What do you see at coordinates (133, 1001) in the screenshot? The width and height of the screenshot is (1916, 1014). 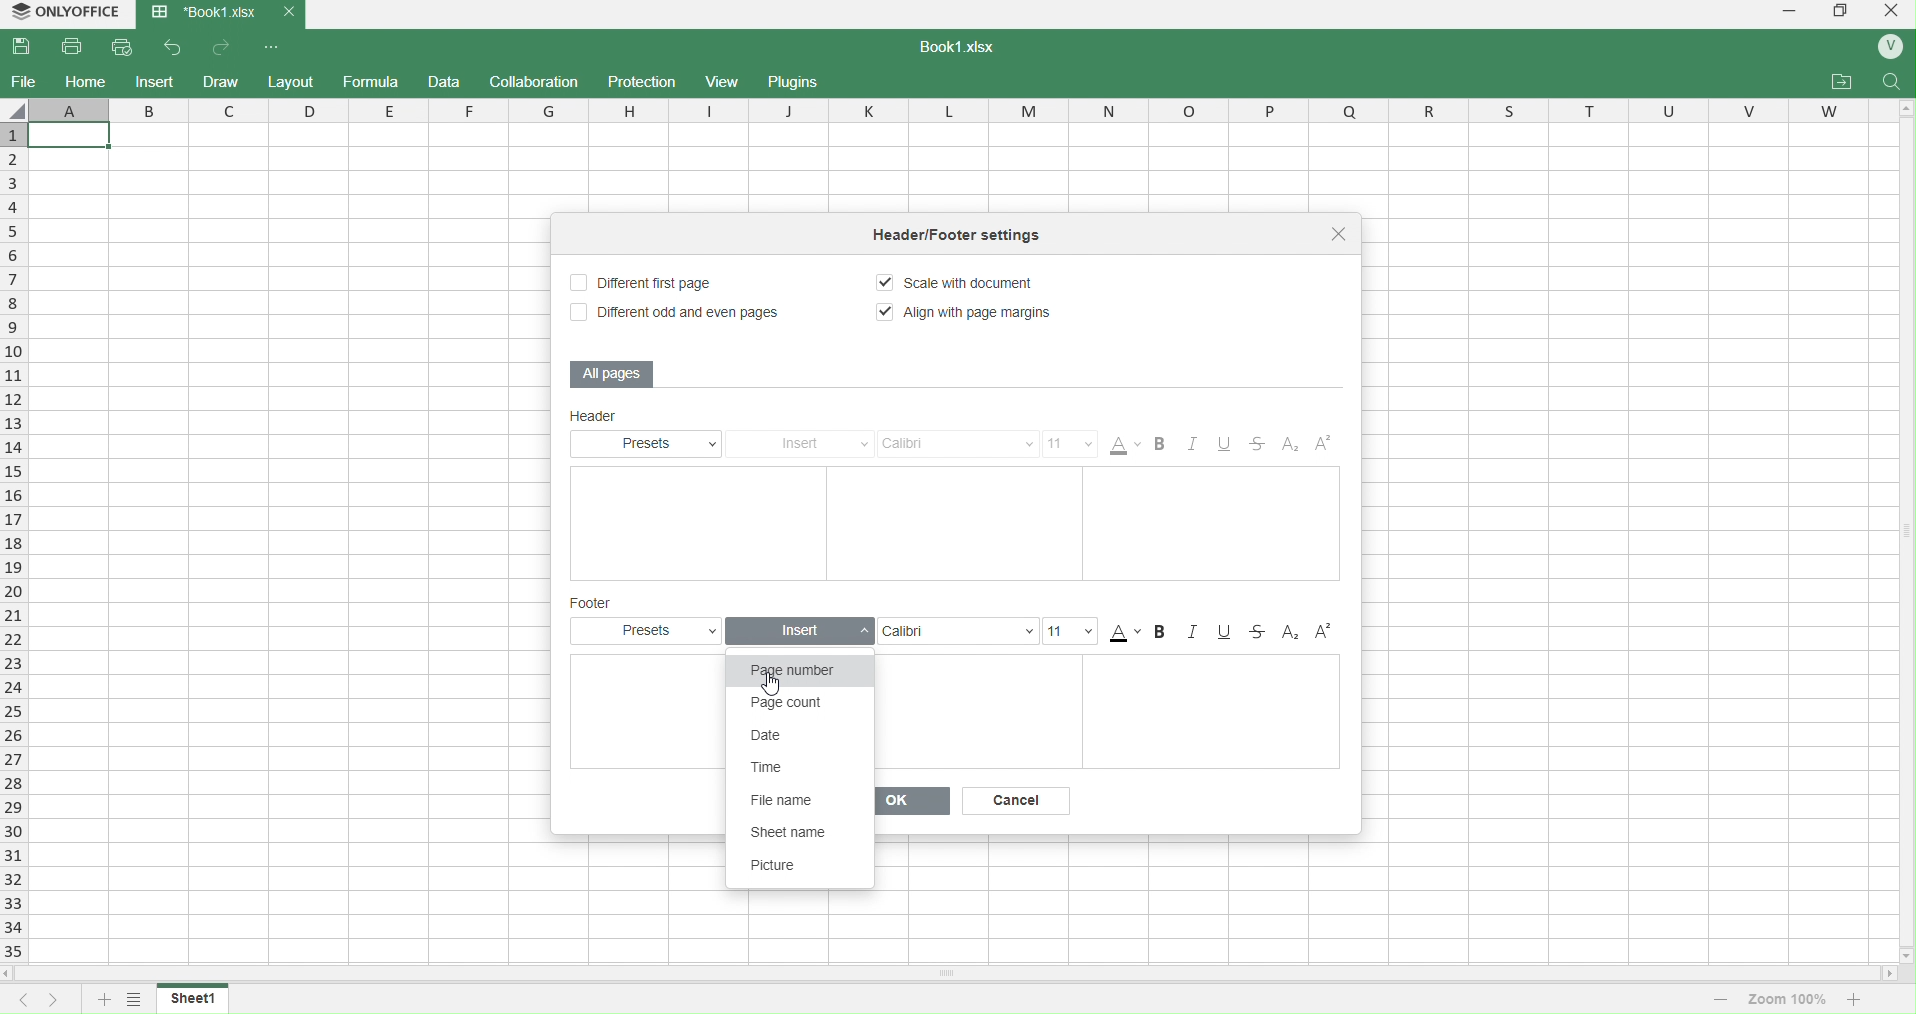 I see `options` at bounding box center [133, 1001].